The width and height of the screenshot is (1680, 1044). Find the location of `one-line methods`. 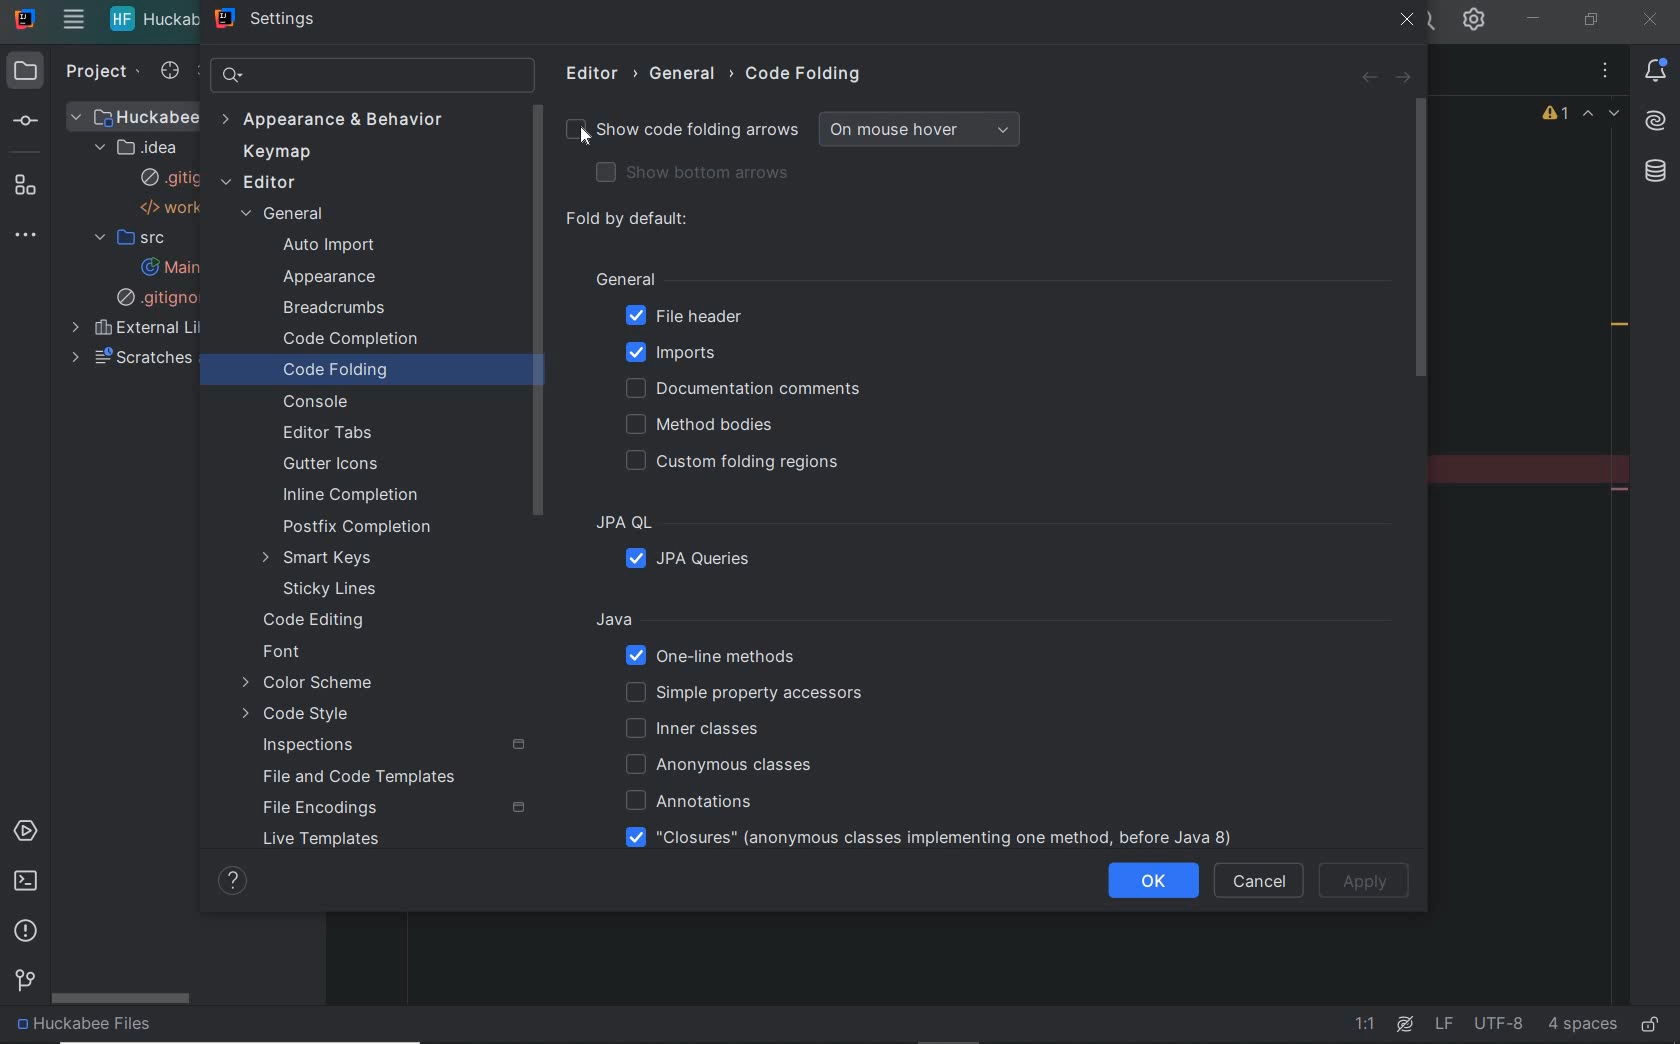

one-line methods is located at coordinates (716, 657).